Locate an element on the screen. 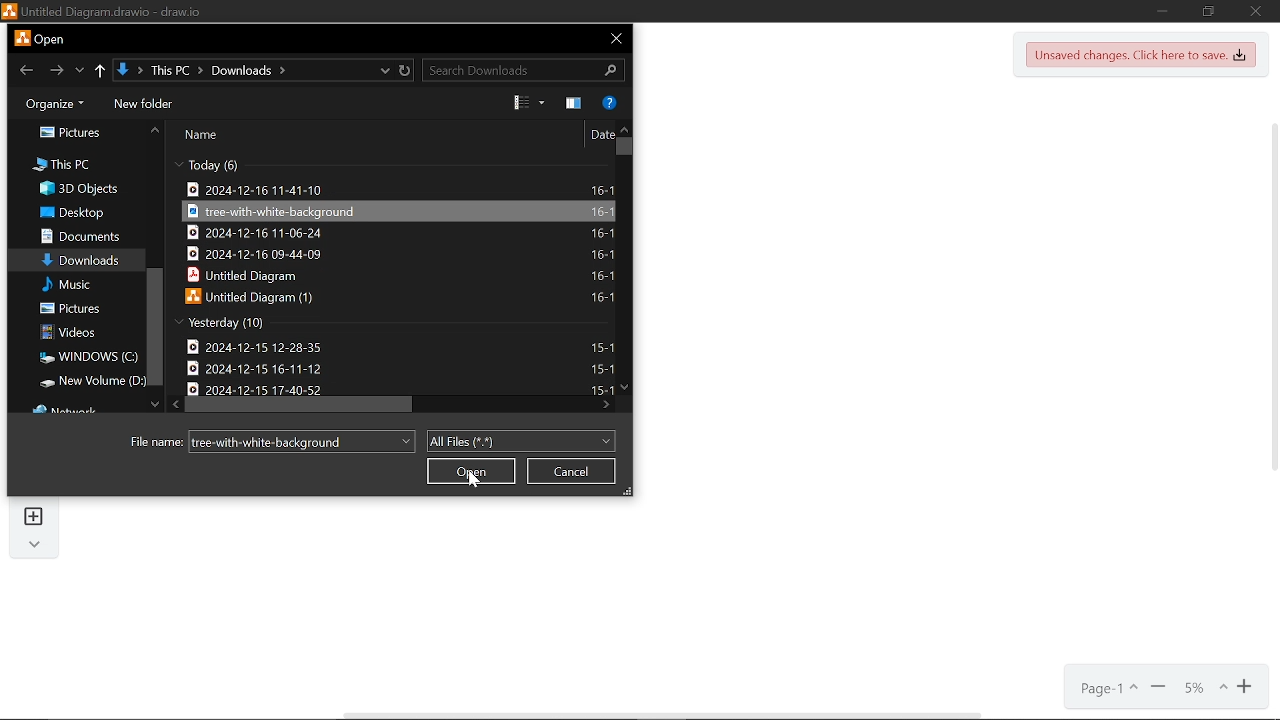  total files created is located at coordinates (175, 321).